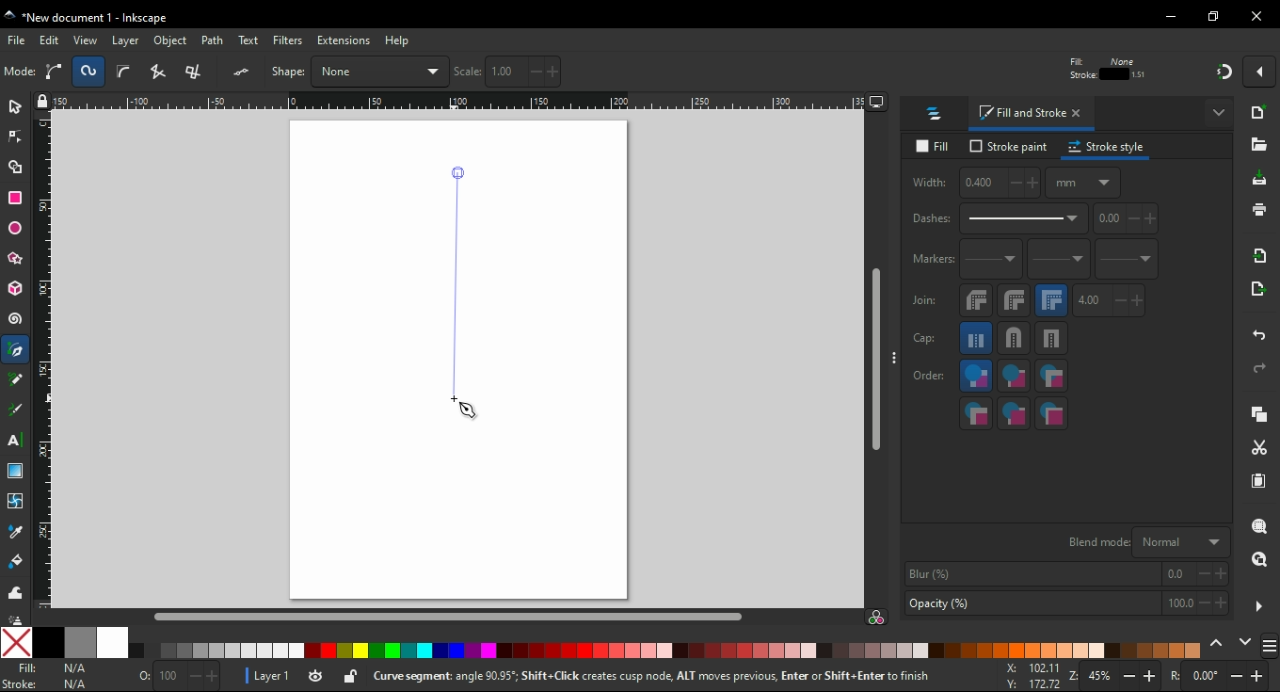  Describe the element at coordinates (765, 71) in the screenshot. I see `width` at that location.